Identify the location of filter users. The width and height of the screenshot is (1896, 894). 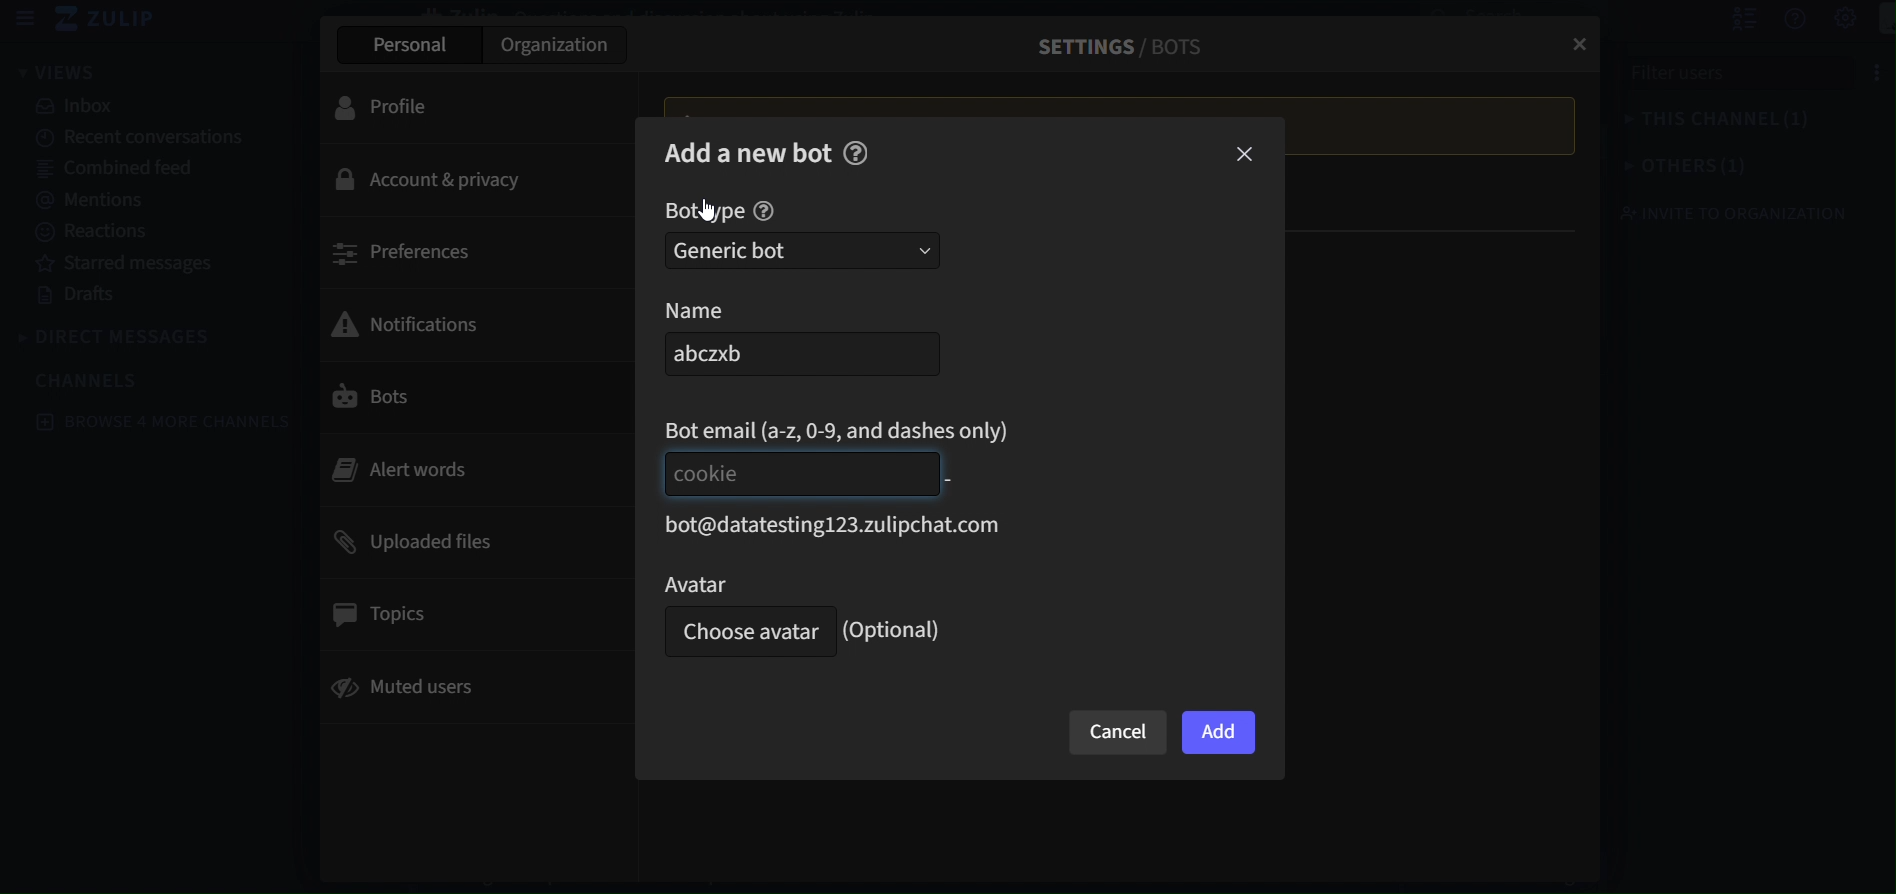
(1731, 79).